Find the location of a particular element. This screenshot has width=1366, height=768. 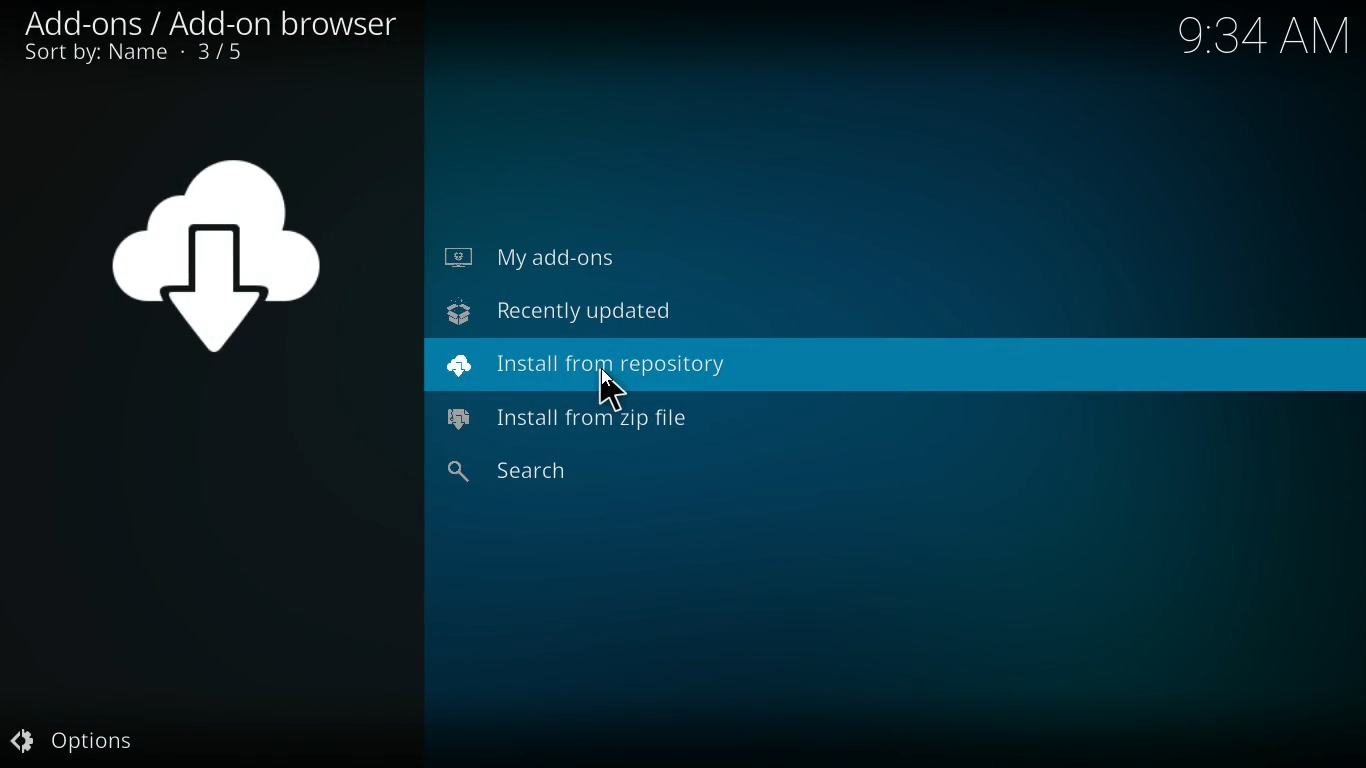

sort by name is located at coordinates (139, 50).